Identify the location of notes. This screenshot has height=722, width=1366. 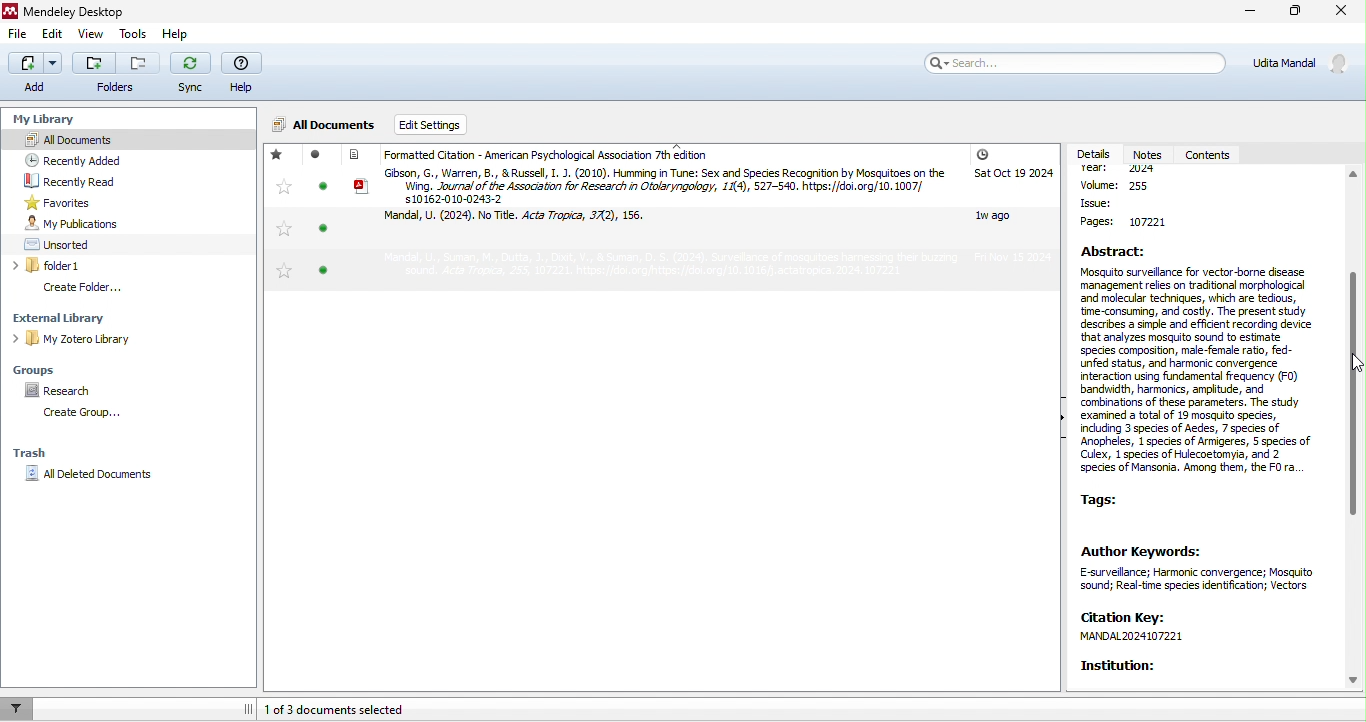
(1149, 155).